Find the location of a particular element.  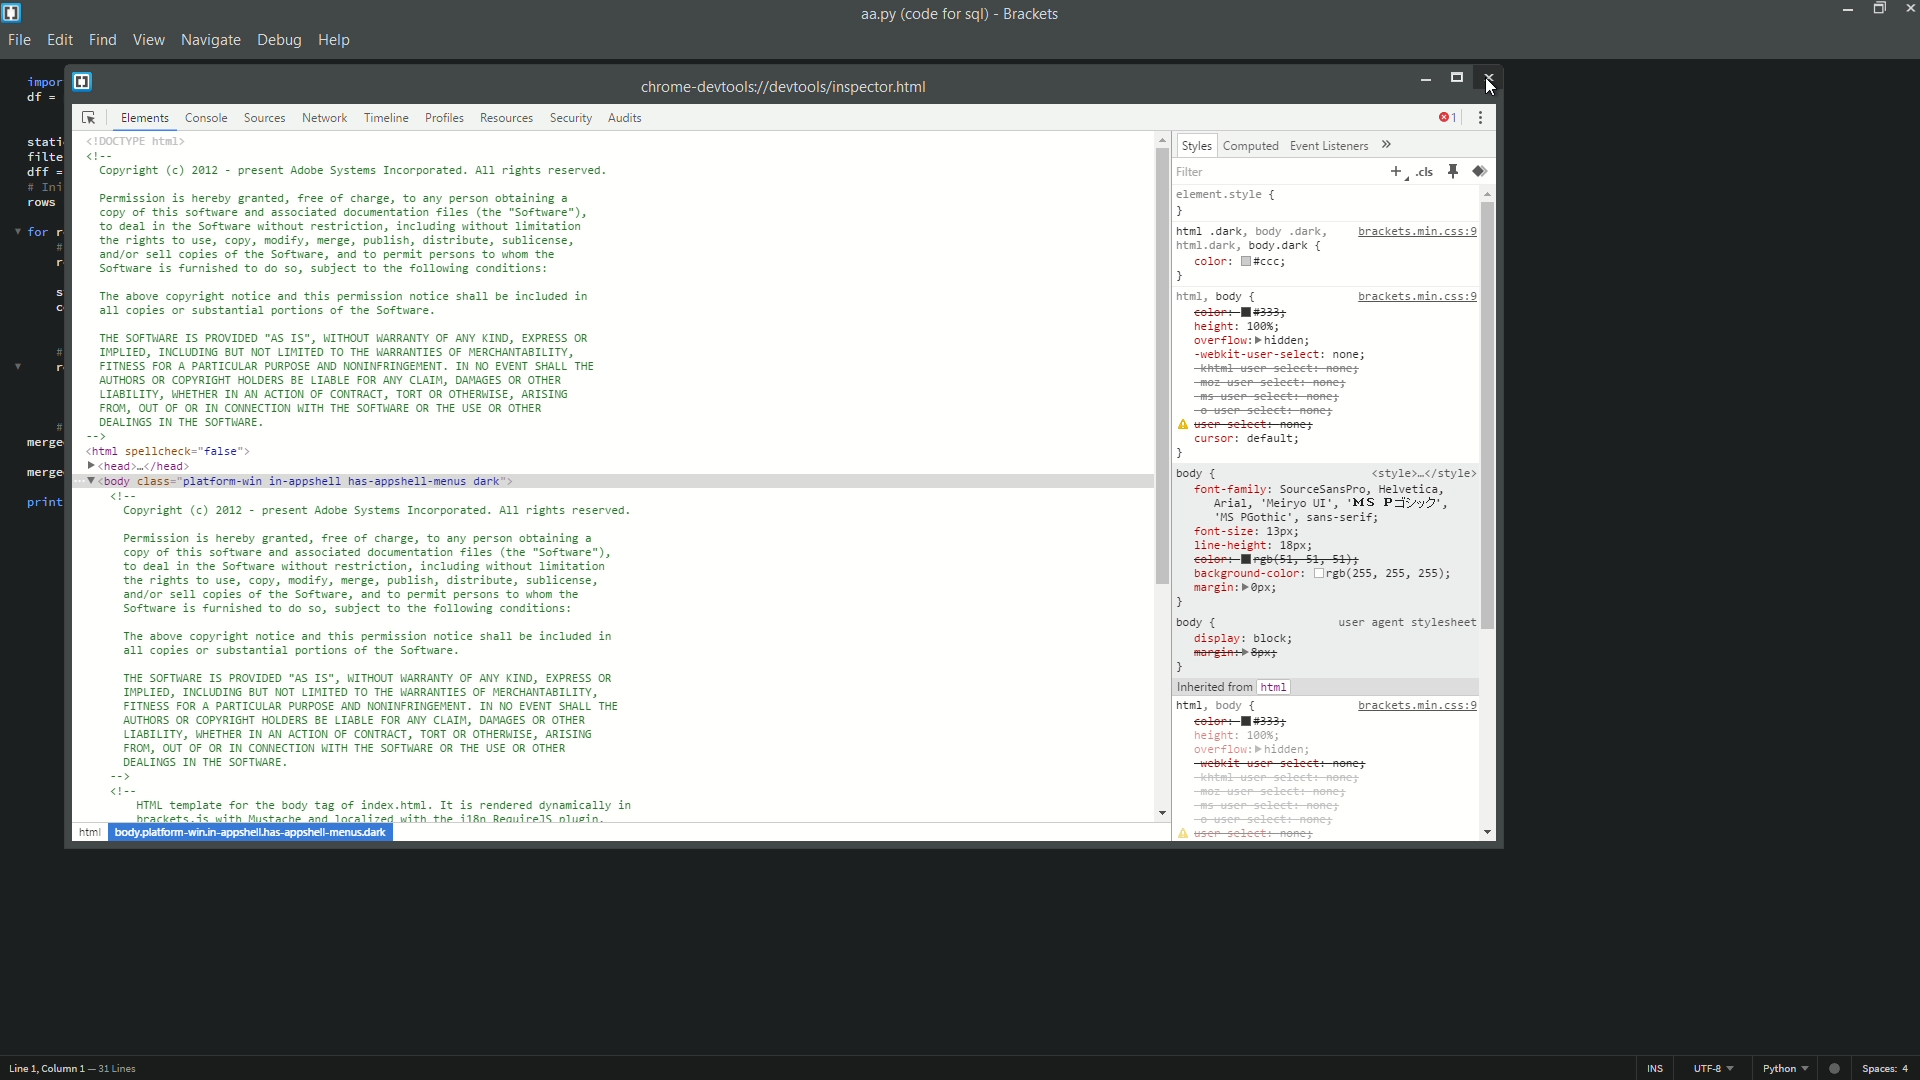

Inherited from ntm1
htal i brackets min.css:9
Wee
—ebeit son seloctinonet
a
SE —— is located at coordinates (1325, 759).